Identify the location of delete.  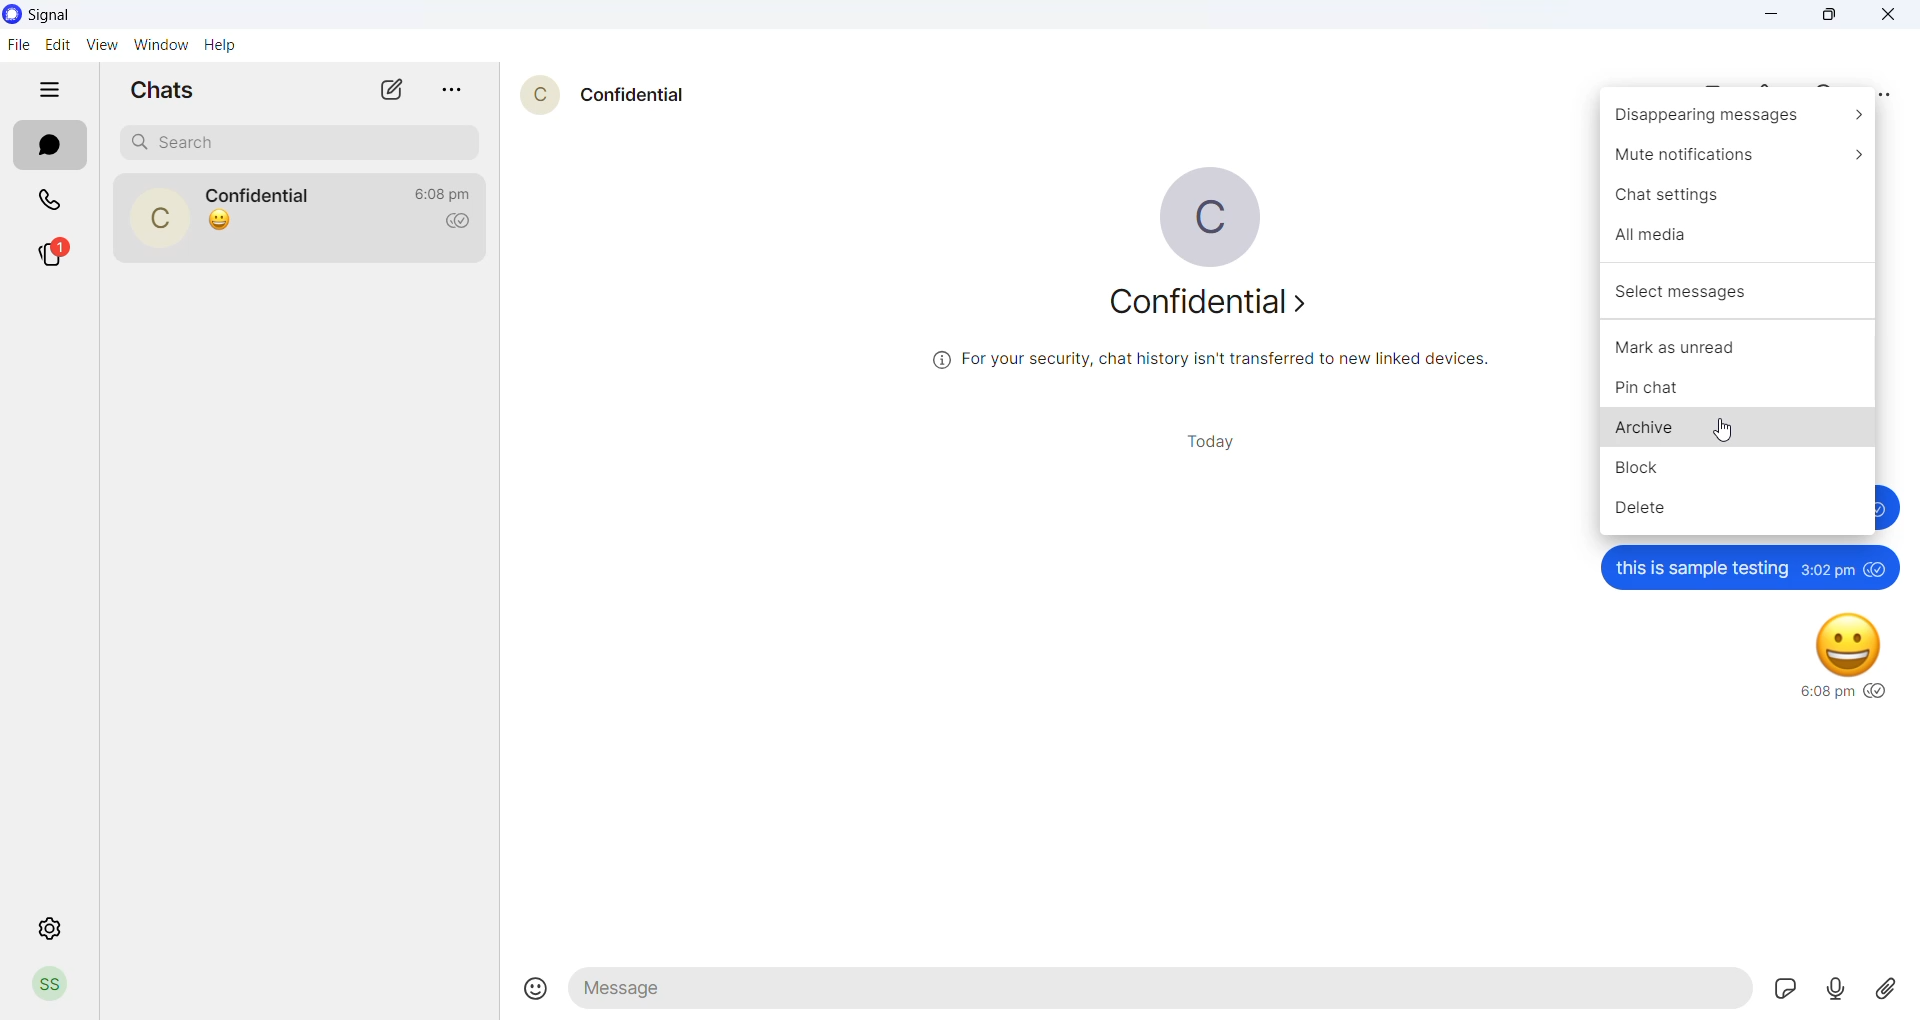
(1727, 511).